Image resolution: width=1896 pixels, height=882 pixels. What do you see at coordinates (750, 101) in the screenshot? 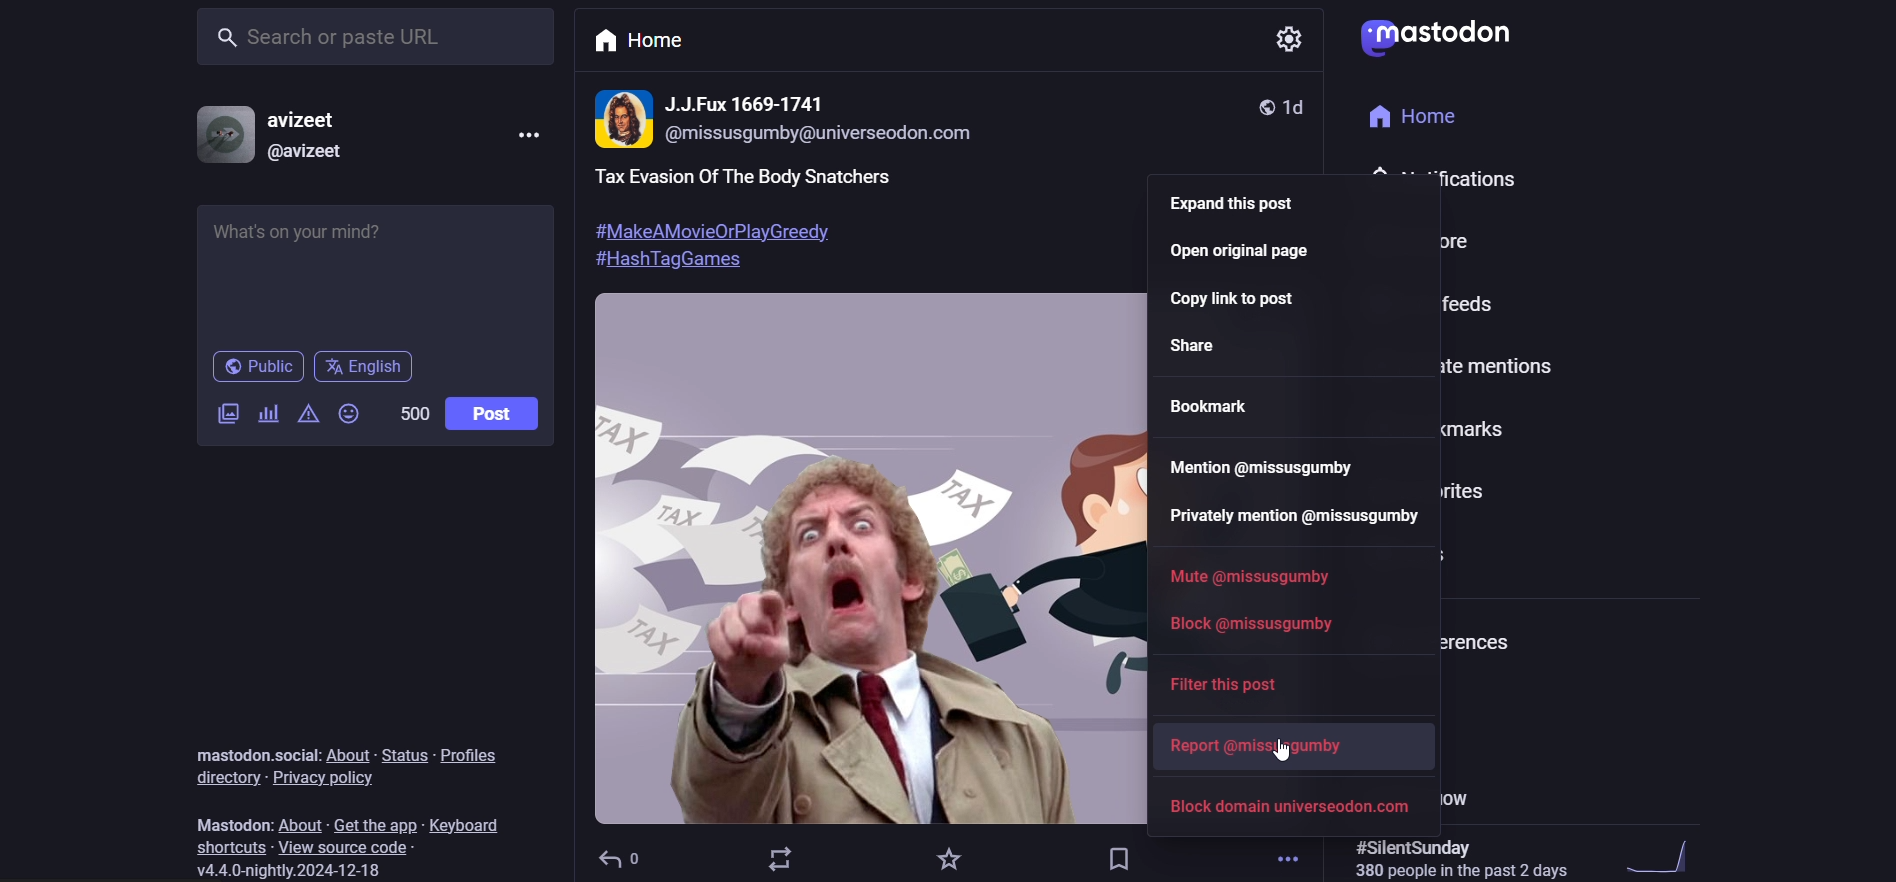
I see `name` at bounding box center [750, 101].